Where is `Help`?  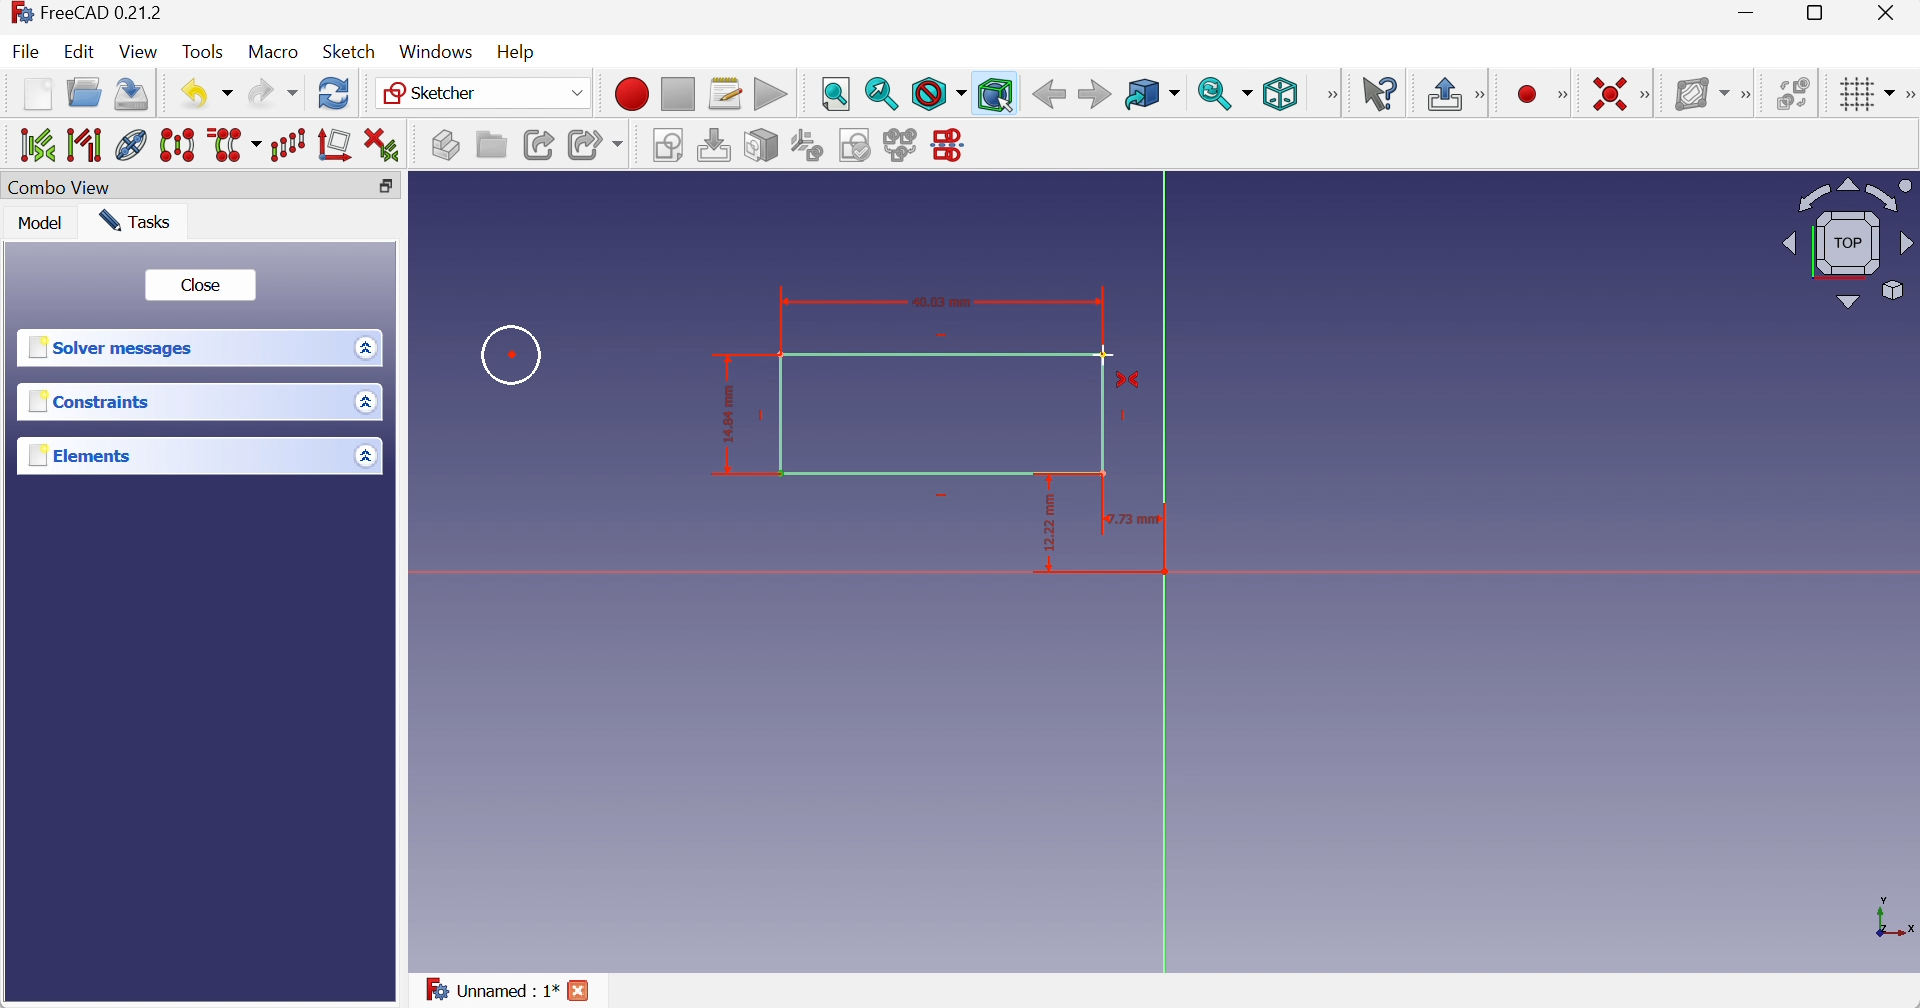 Help is located at coordinates (518, 53).